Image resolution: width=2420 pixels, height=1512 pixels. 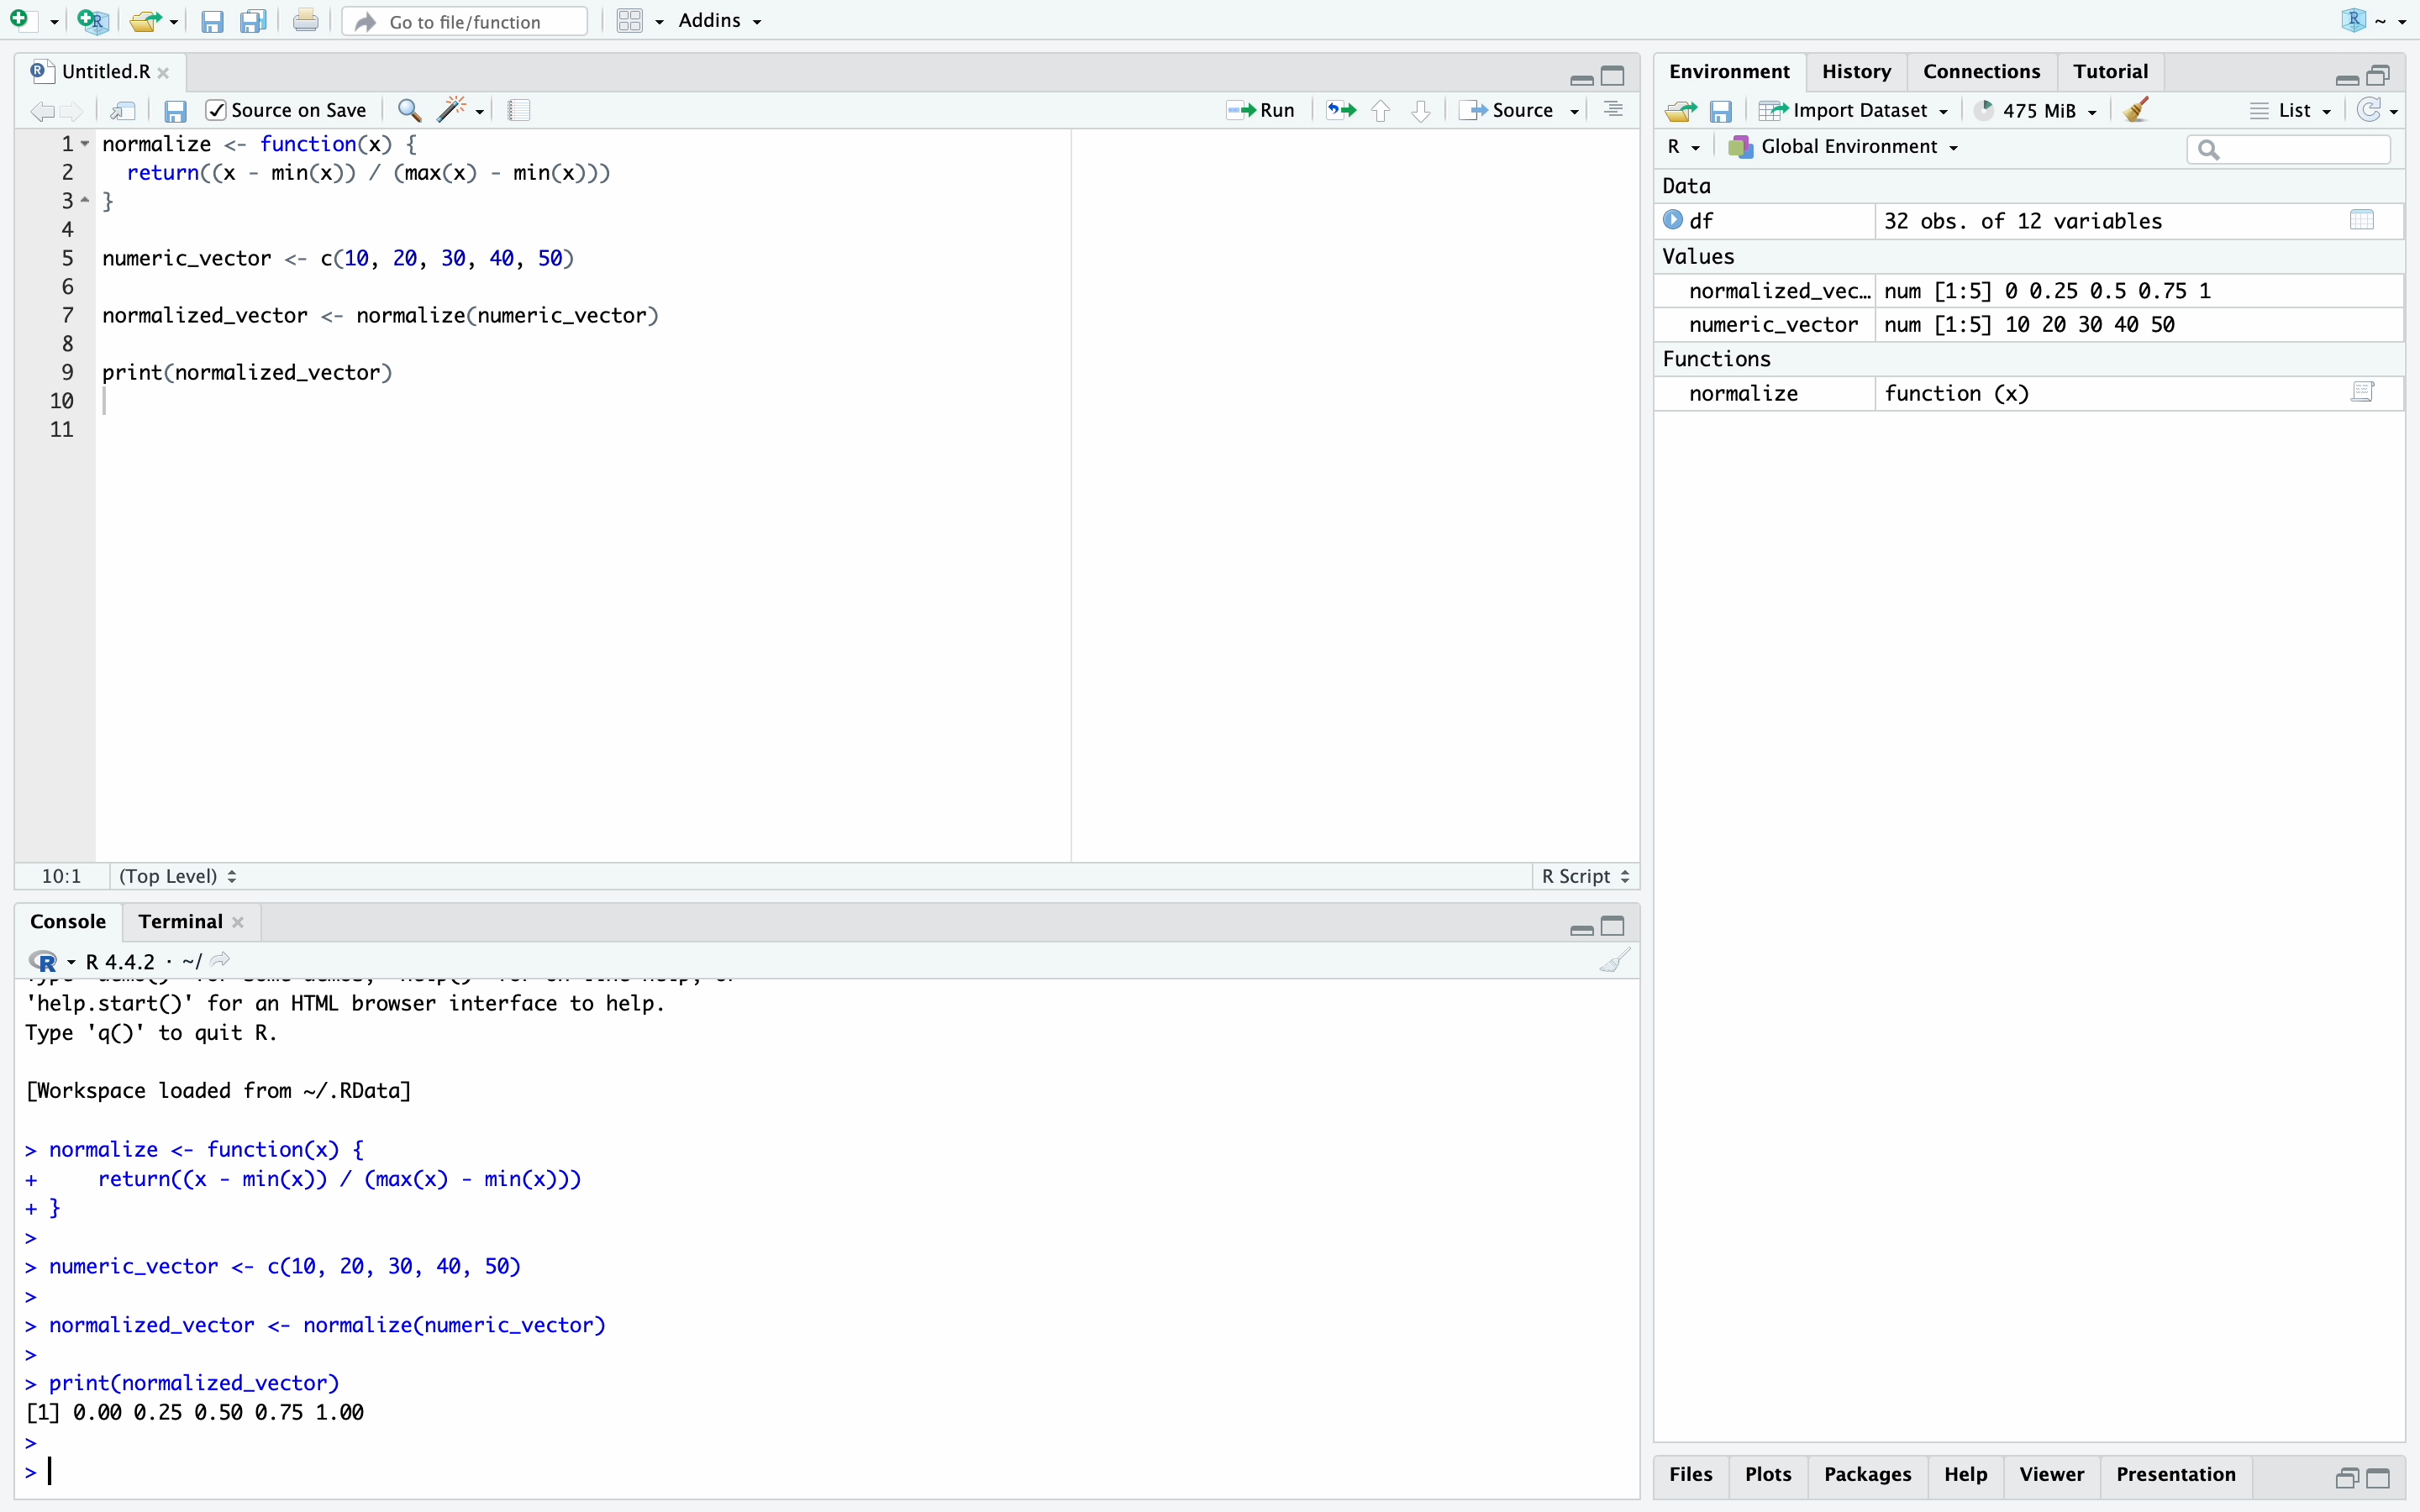 What do you see at coordinates (2380, 110) in the screenshot?
I see `Refresh the list of objects in the environment` at bounding box center [2380, 110].